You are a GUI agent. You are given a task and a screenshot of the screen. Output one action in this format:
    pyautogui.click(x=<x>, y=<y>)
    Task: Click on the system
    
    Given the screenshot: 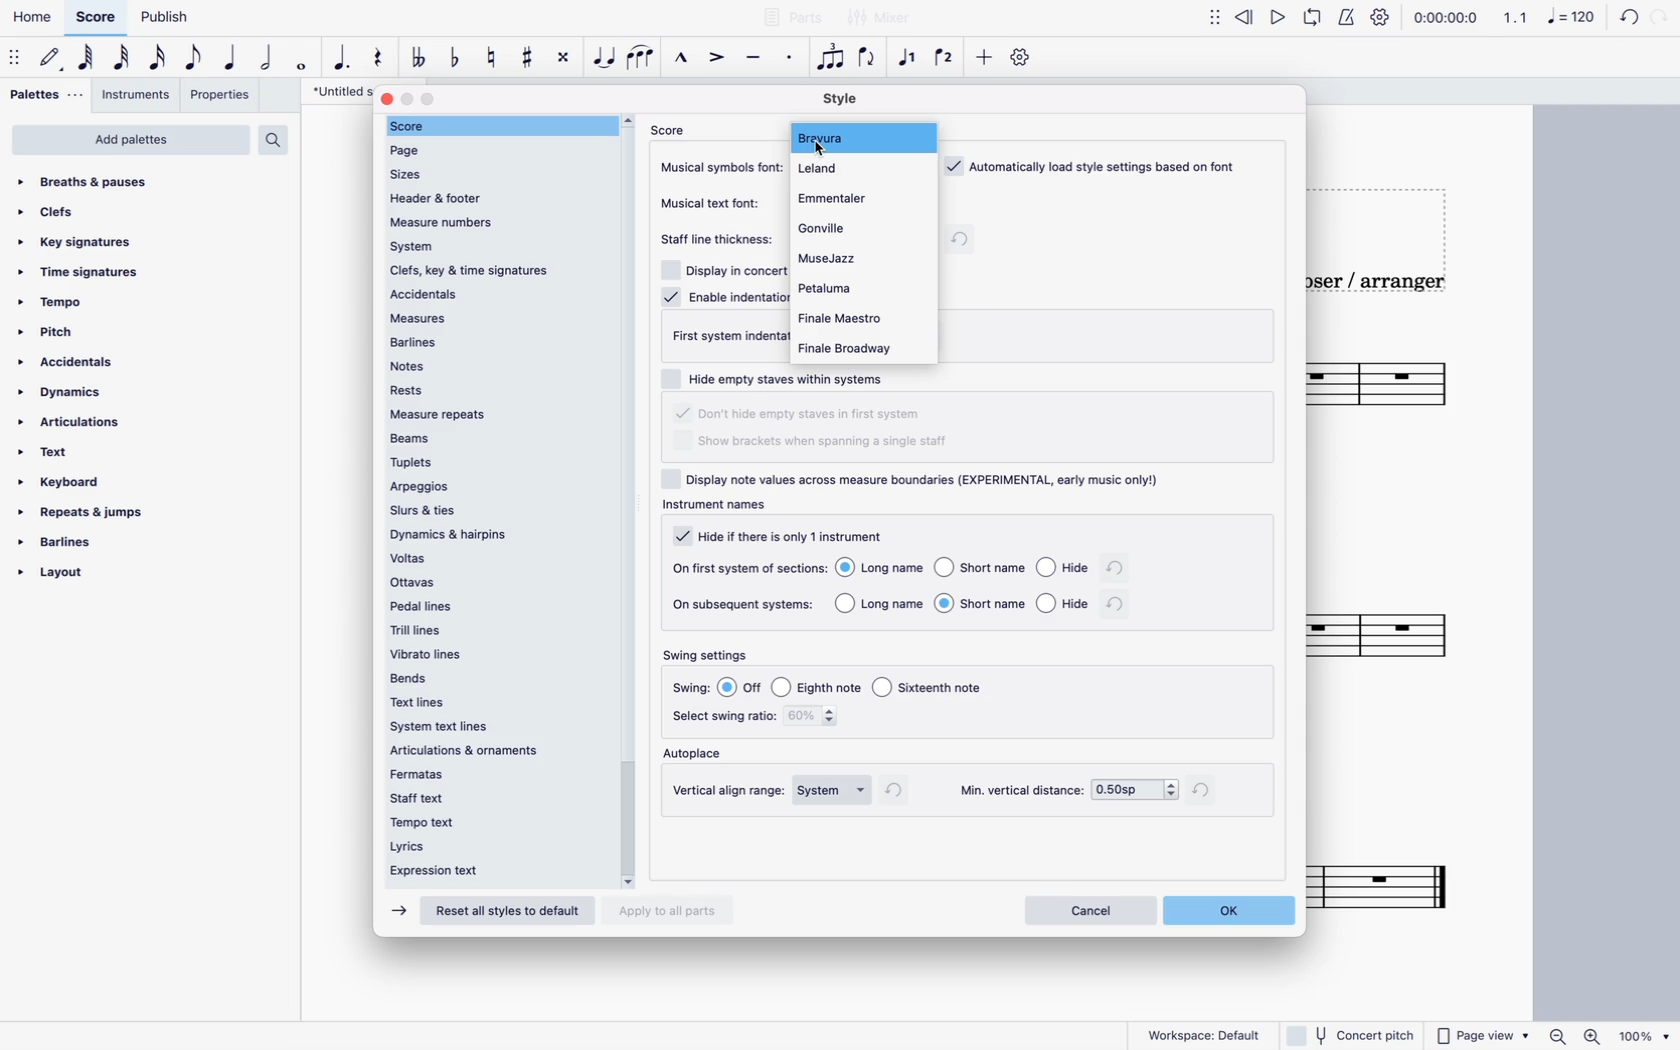 What is the action you would take?
    pyautogui.click(x=833, y=791)
    